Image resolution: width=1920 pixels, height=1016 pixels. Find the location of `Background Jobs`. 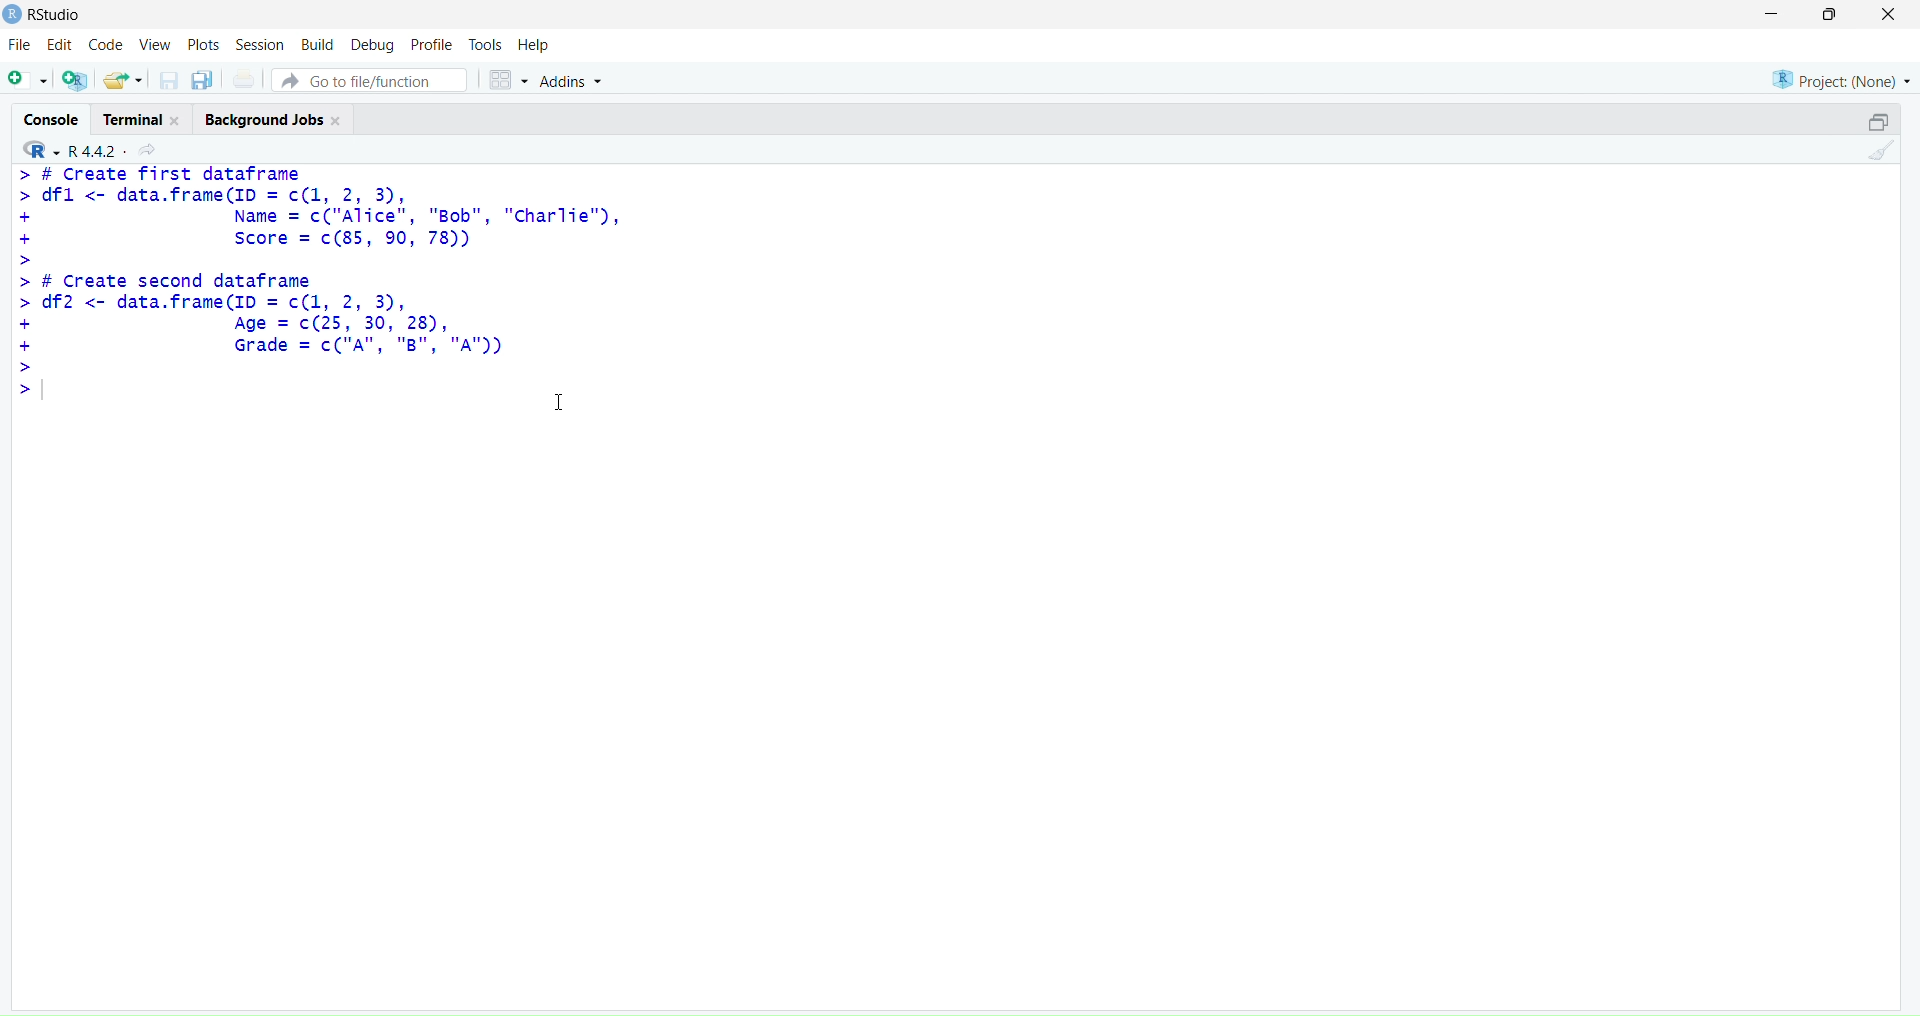

Background Jobs is located at coordinates (275, 118).